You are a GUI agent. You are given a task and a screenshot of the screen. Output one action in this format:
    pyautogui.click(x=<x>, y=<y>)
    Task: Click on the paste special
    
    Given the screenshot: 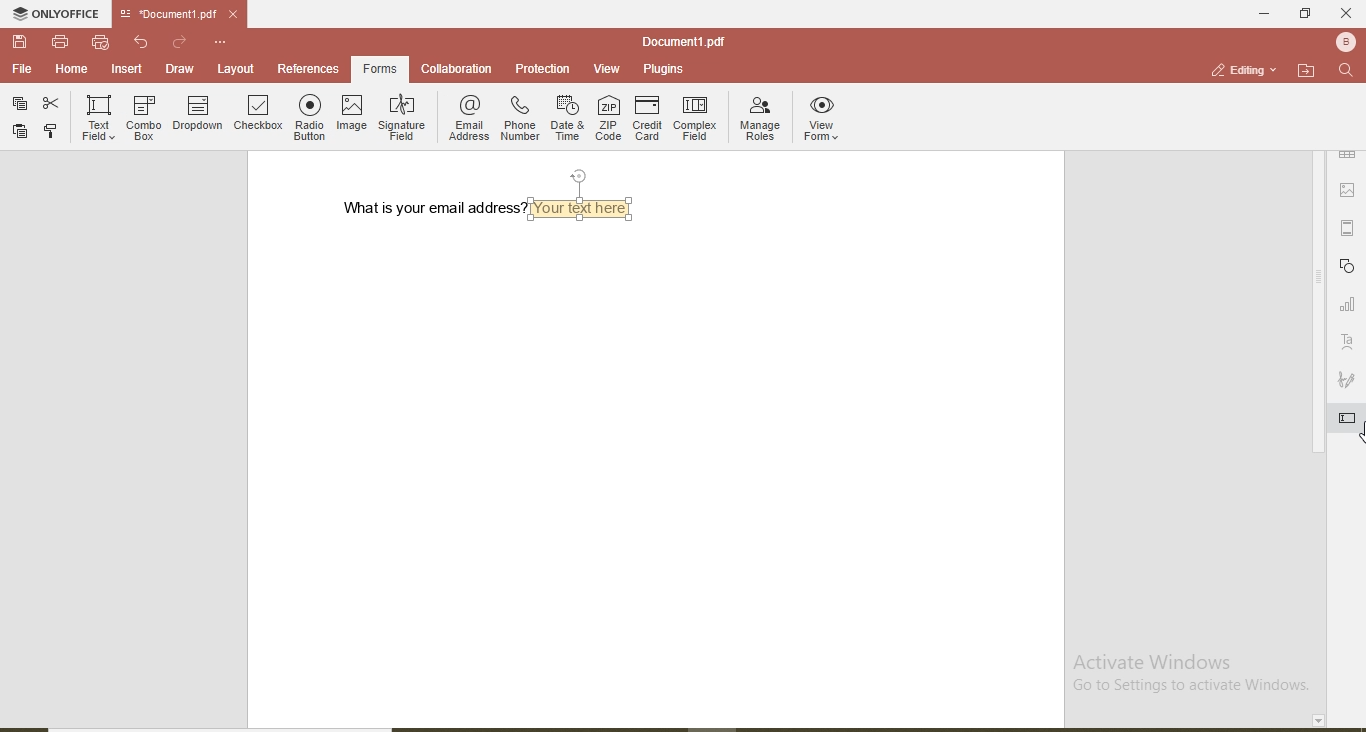 What is the action you would take?
    pyautogui.click(x=19, y=101)
    